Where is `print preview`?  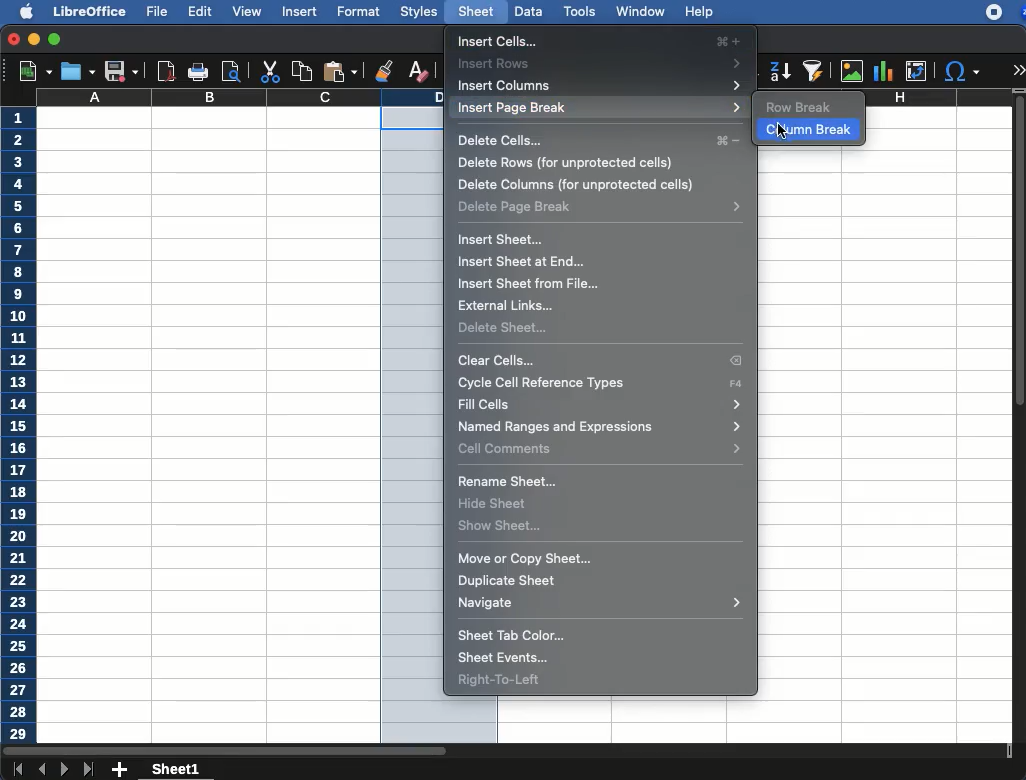
print preview is located at coordinates (233, 71).